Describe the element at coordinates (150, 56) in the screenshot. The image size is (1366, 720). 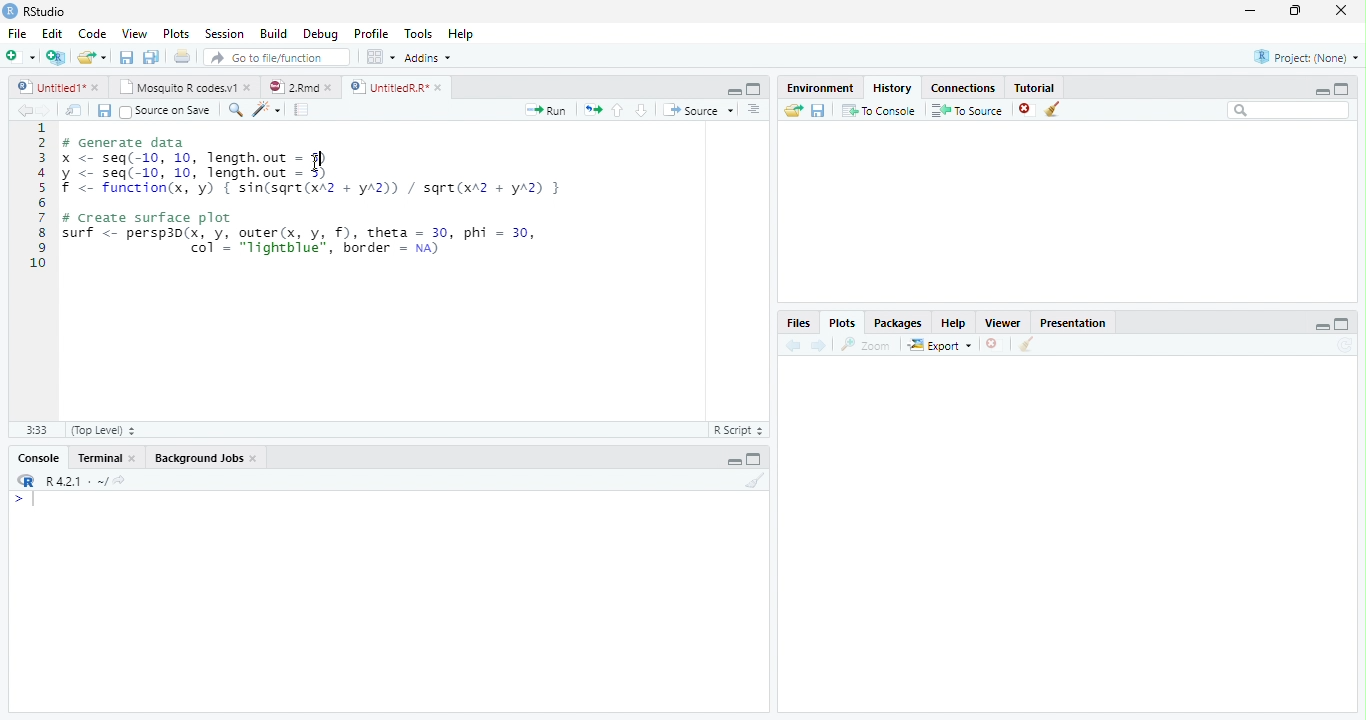
I see `Save all open documents` at that location.